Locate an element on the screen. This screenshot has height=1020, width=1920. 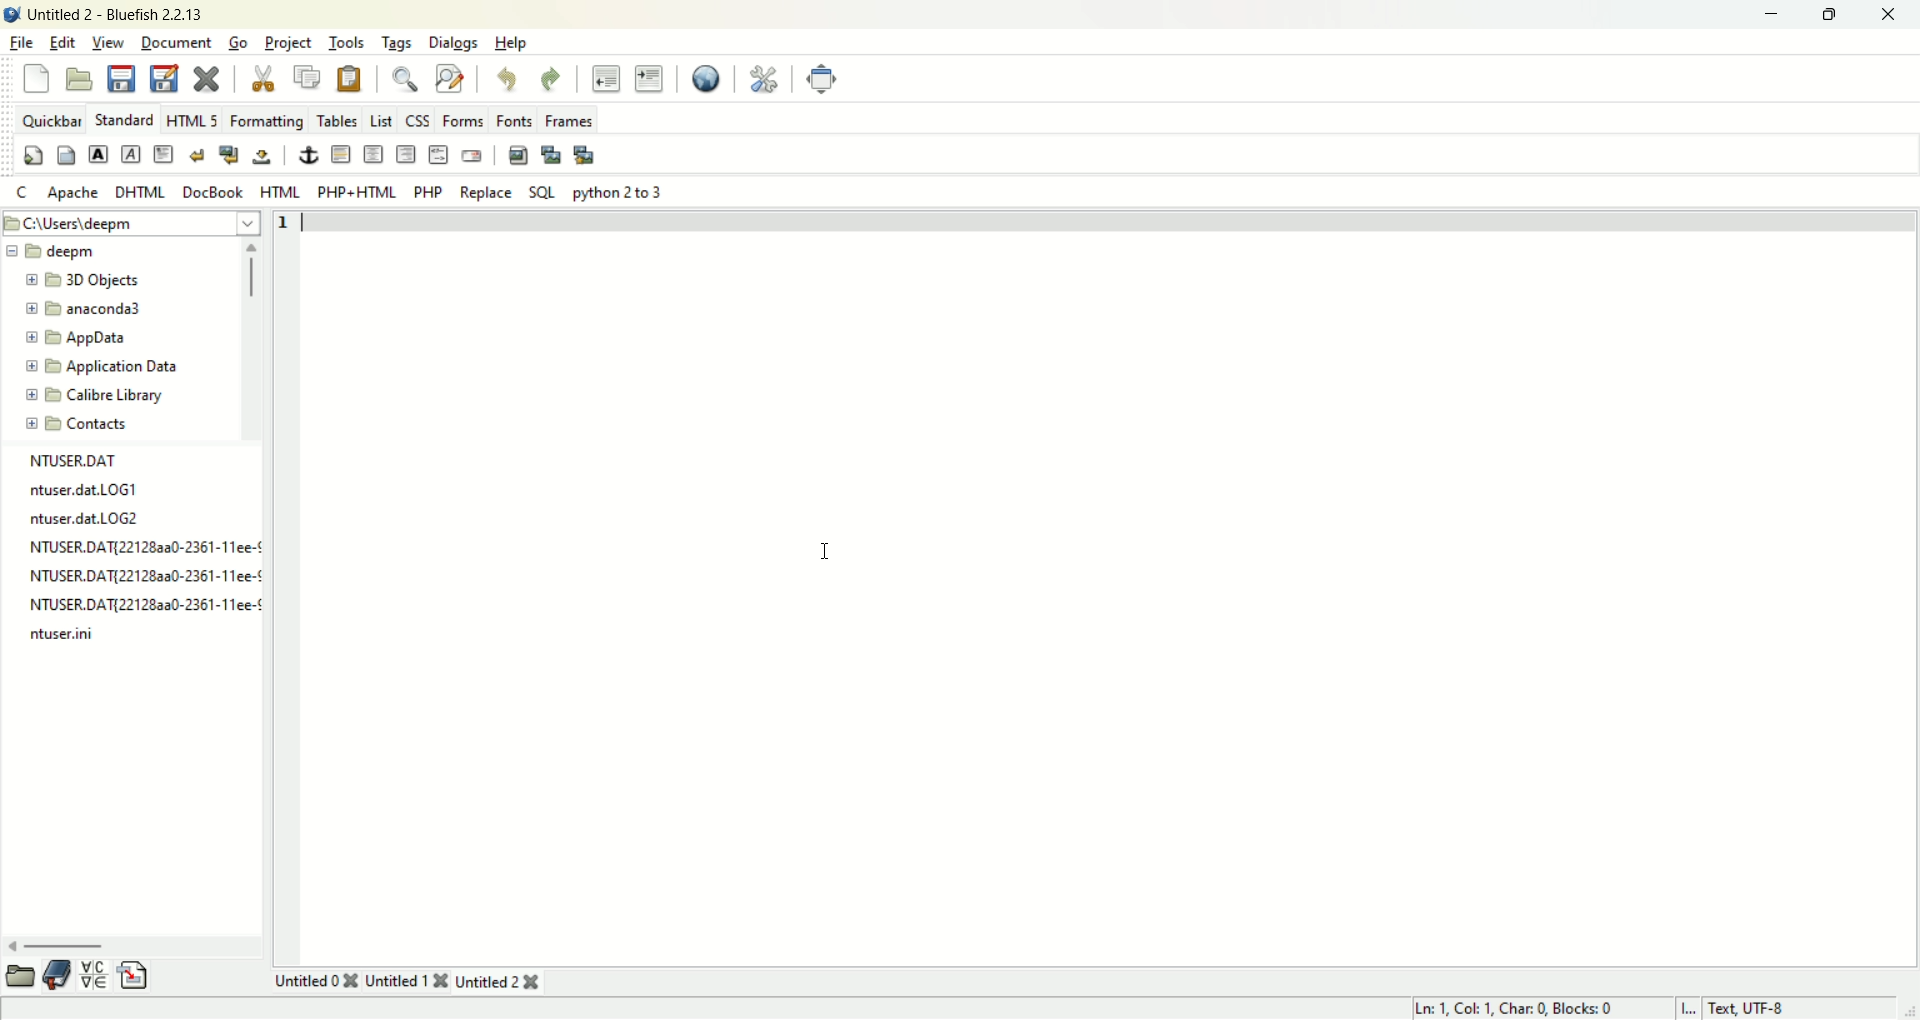
break and clear is located at coordinates (232, 152).